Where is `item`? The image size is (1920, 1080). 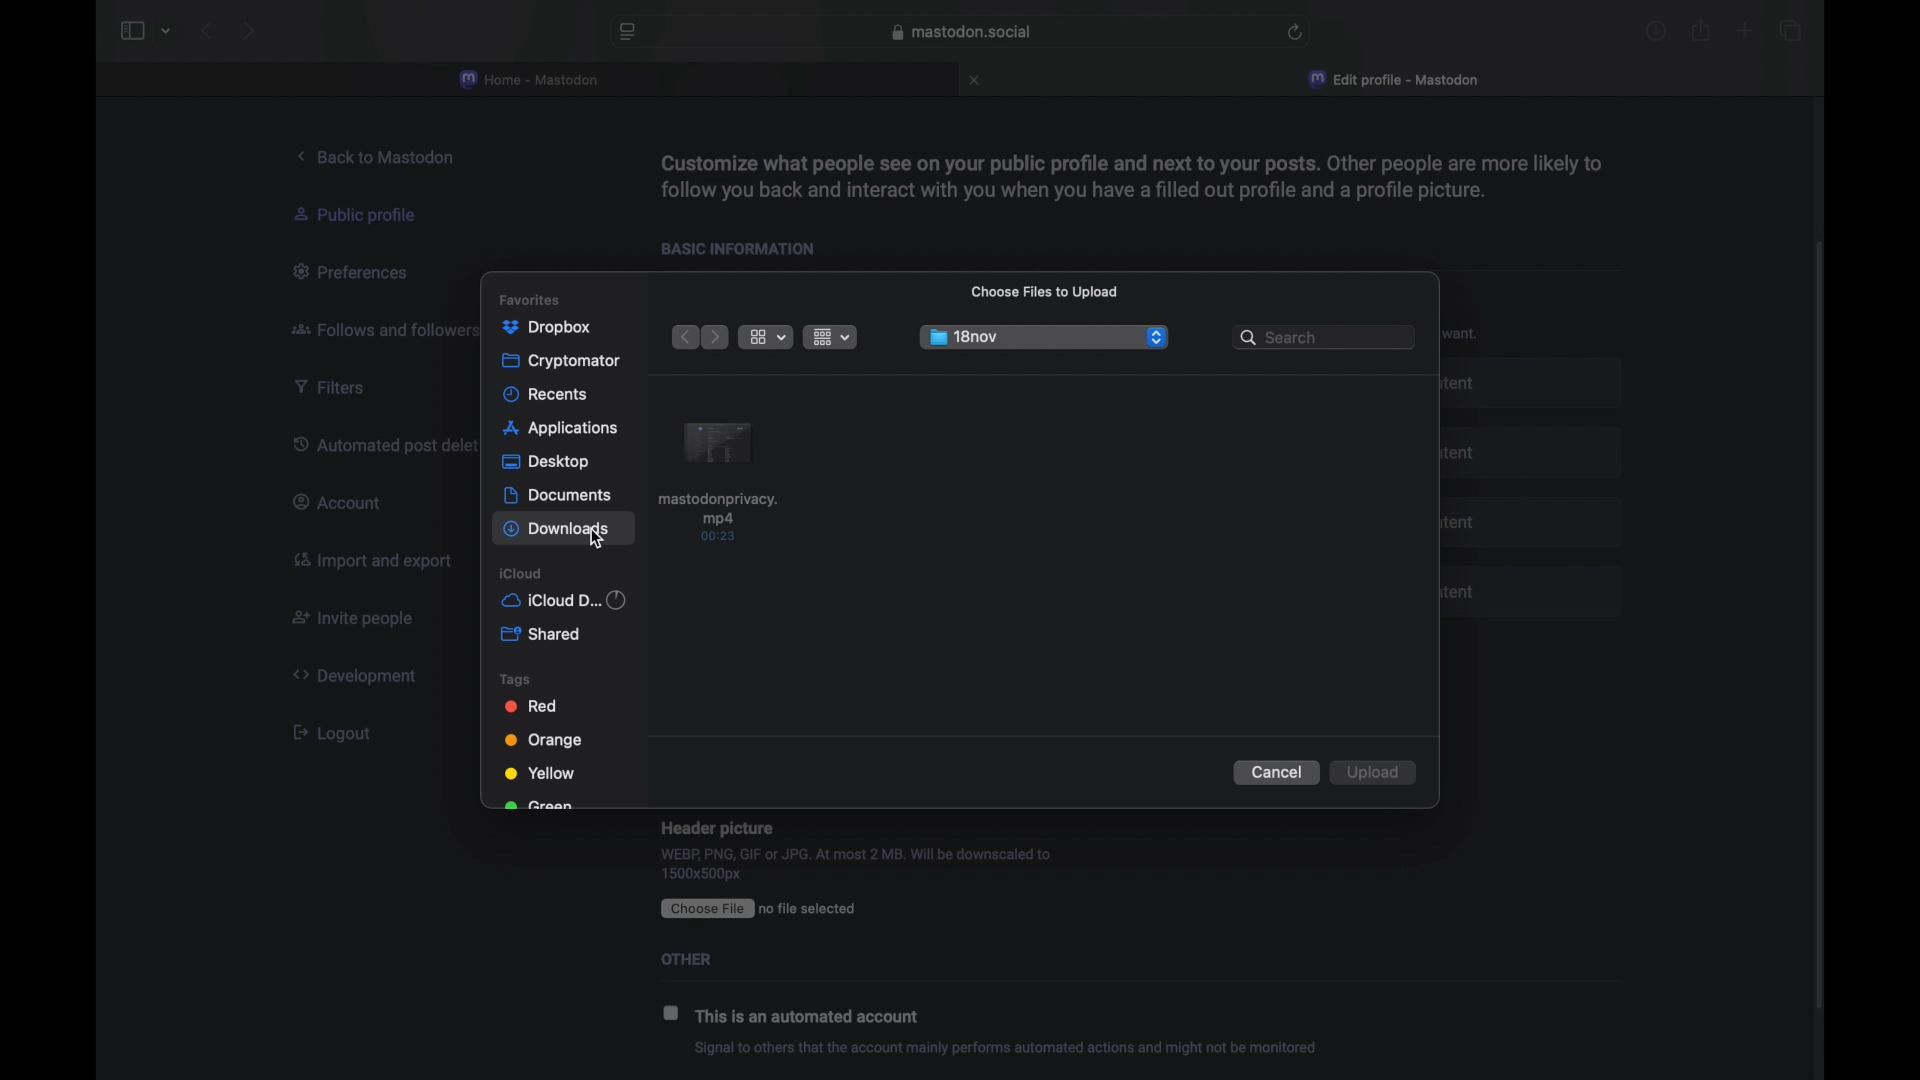 item is located at coordinates (721, 481).